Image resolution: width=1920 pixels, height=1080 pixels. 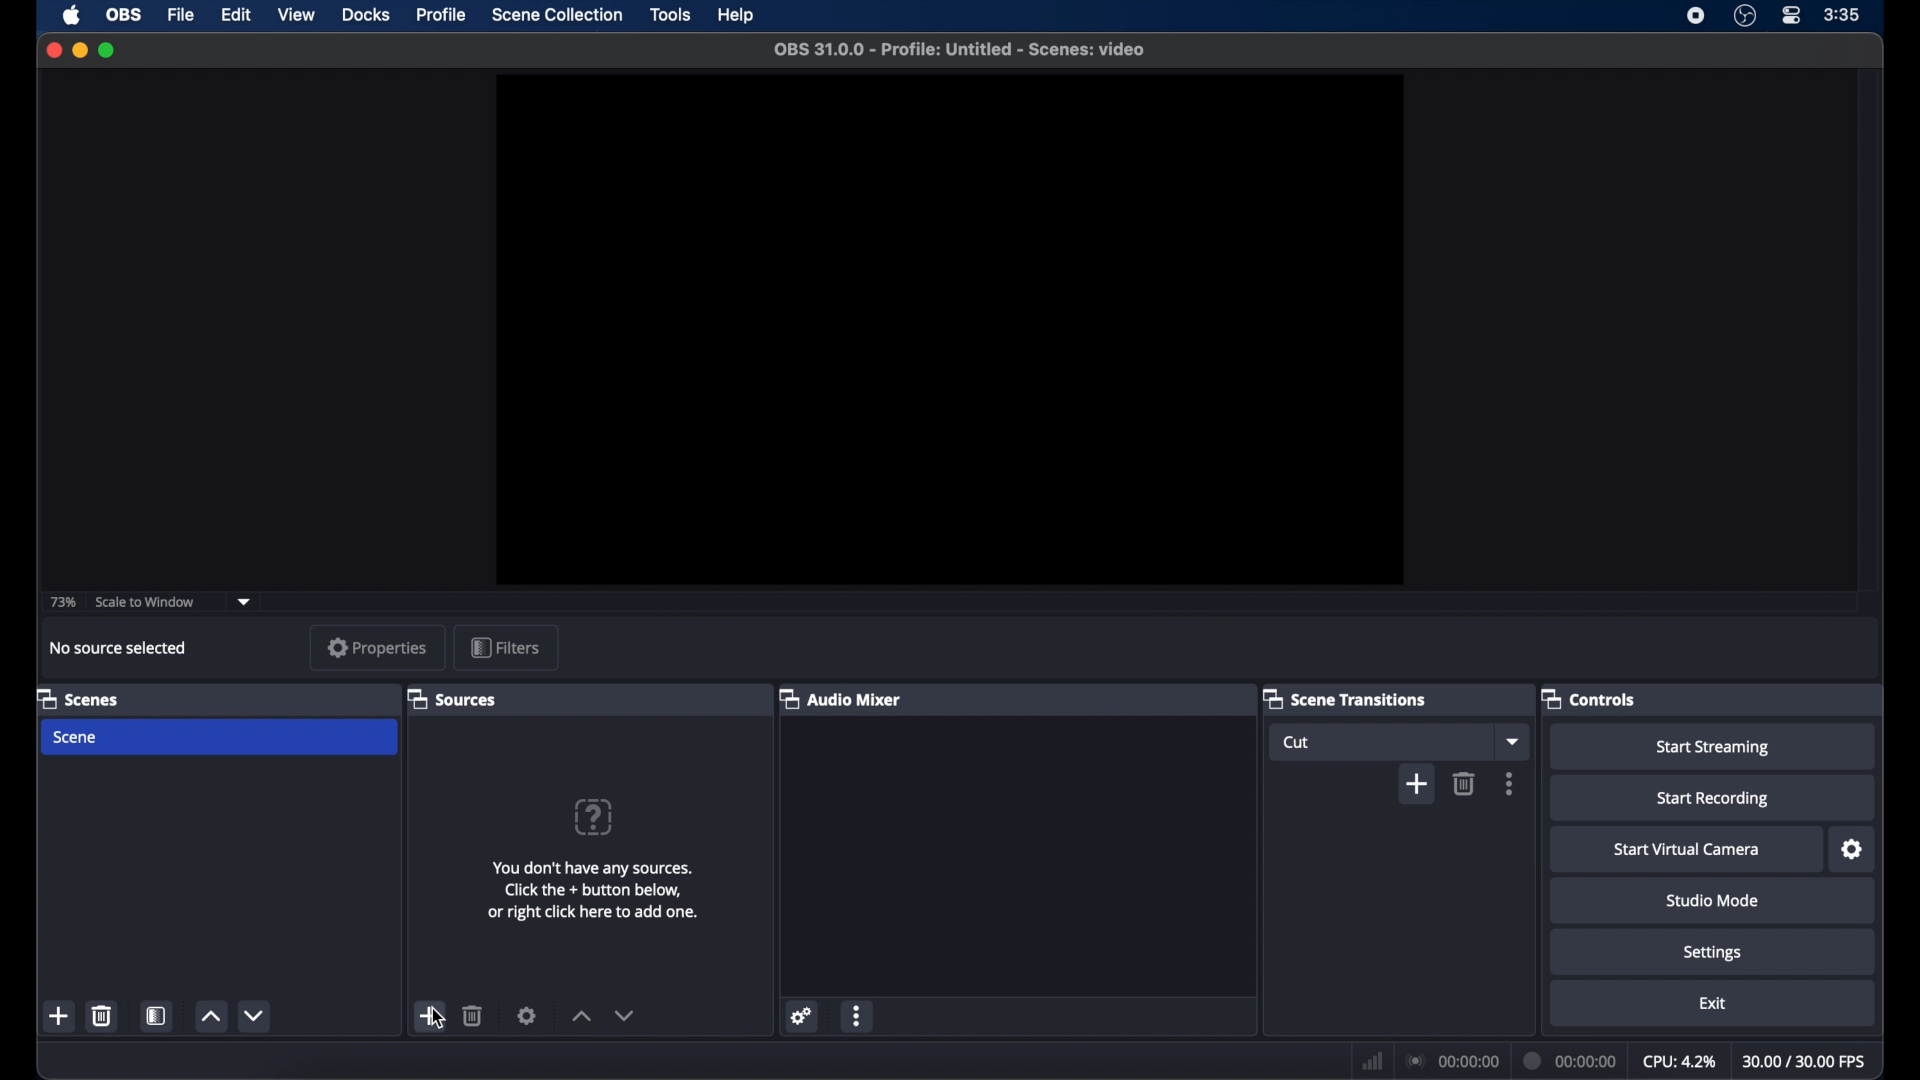 What do you see at coordinates (53, 50) in the screenshot?
I see `close` at bounding box center [53, 50].